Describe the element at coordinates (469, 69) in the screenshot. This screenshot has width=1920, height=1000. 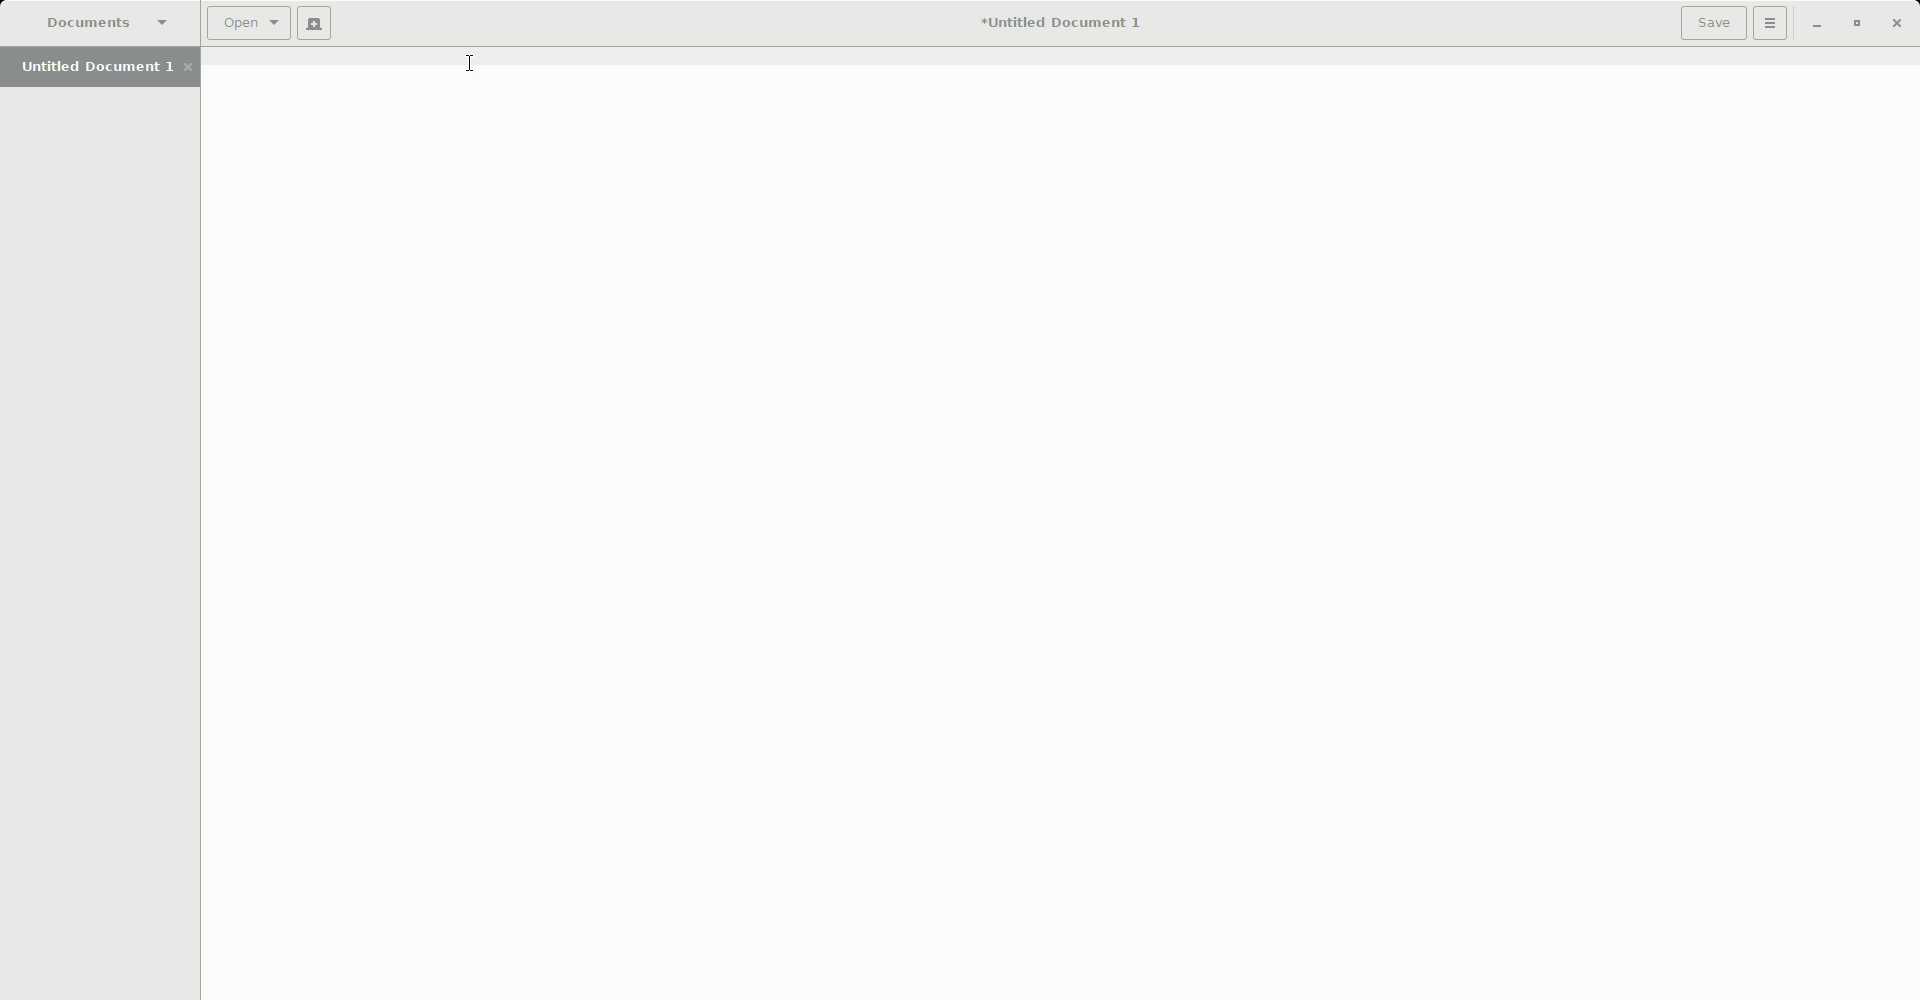
I see `cursor` at that location.